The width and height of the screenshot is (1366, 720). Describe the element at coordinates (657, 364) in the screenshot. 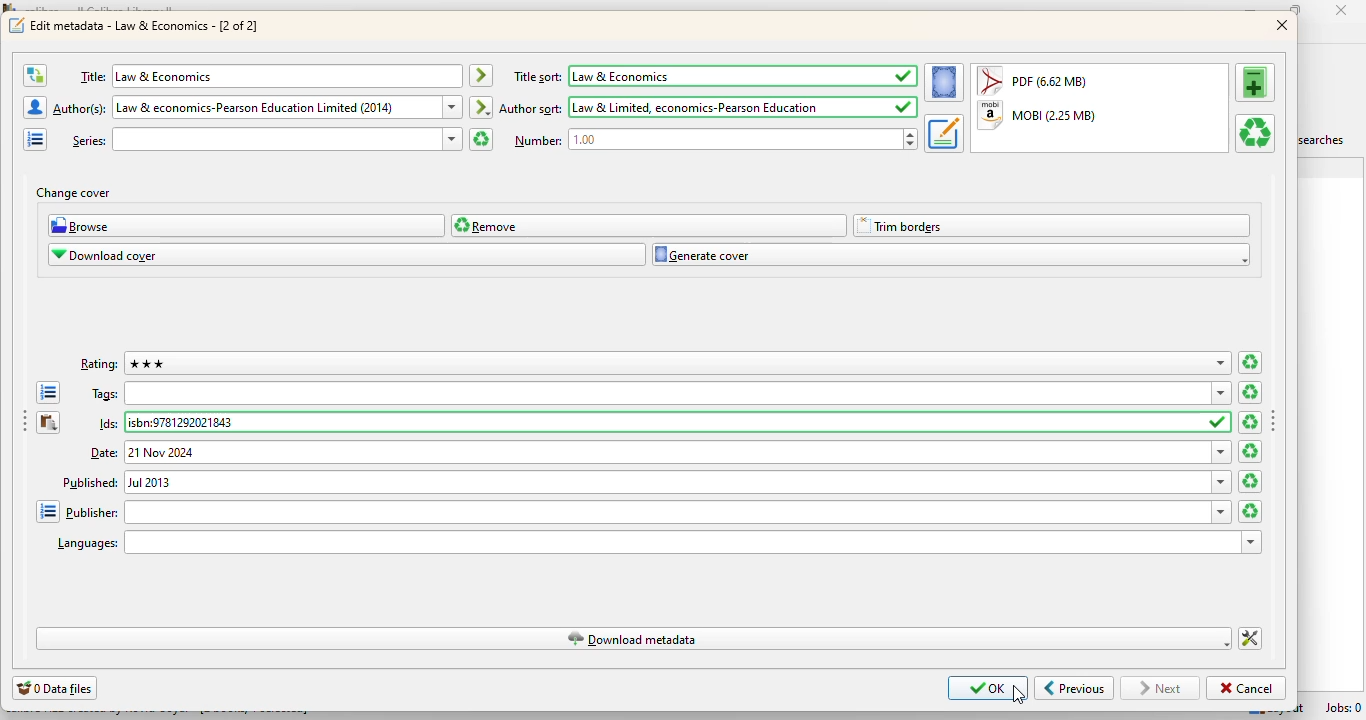

I see `rating: 3 stars` at that location.